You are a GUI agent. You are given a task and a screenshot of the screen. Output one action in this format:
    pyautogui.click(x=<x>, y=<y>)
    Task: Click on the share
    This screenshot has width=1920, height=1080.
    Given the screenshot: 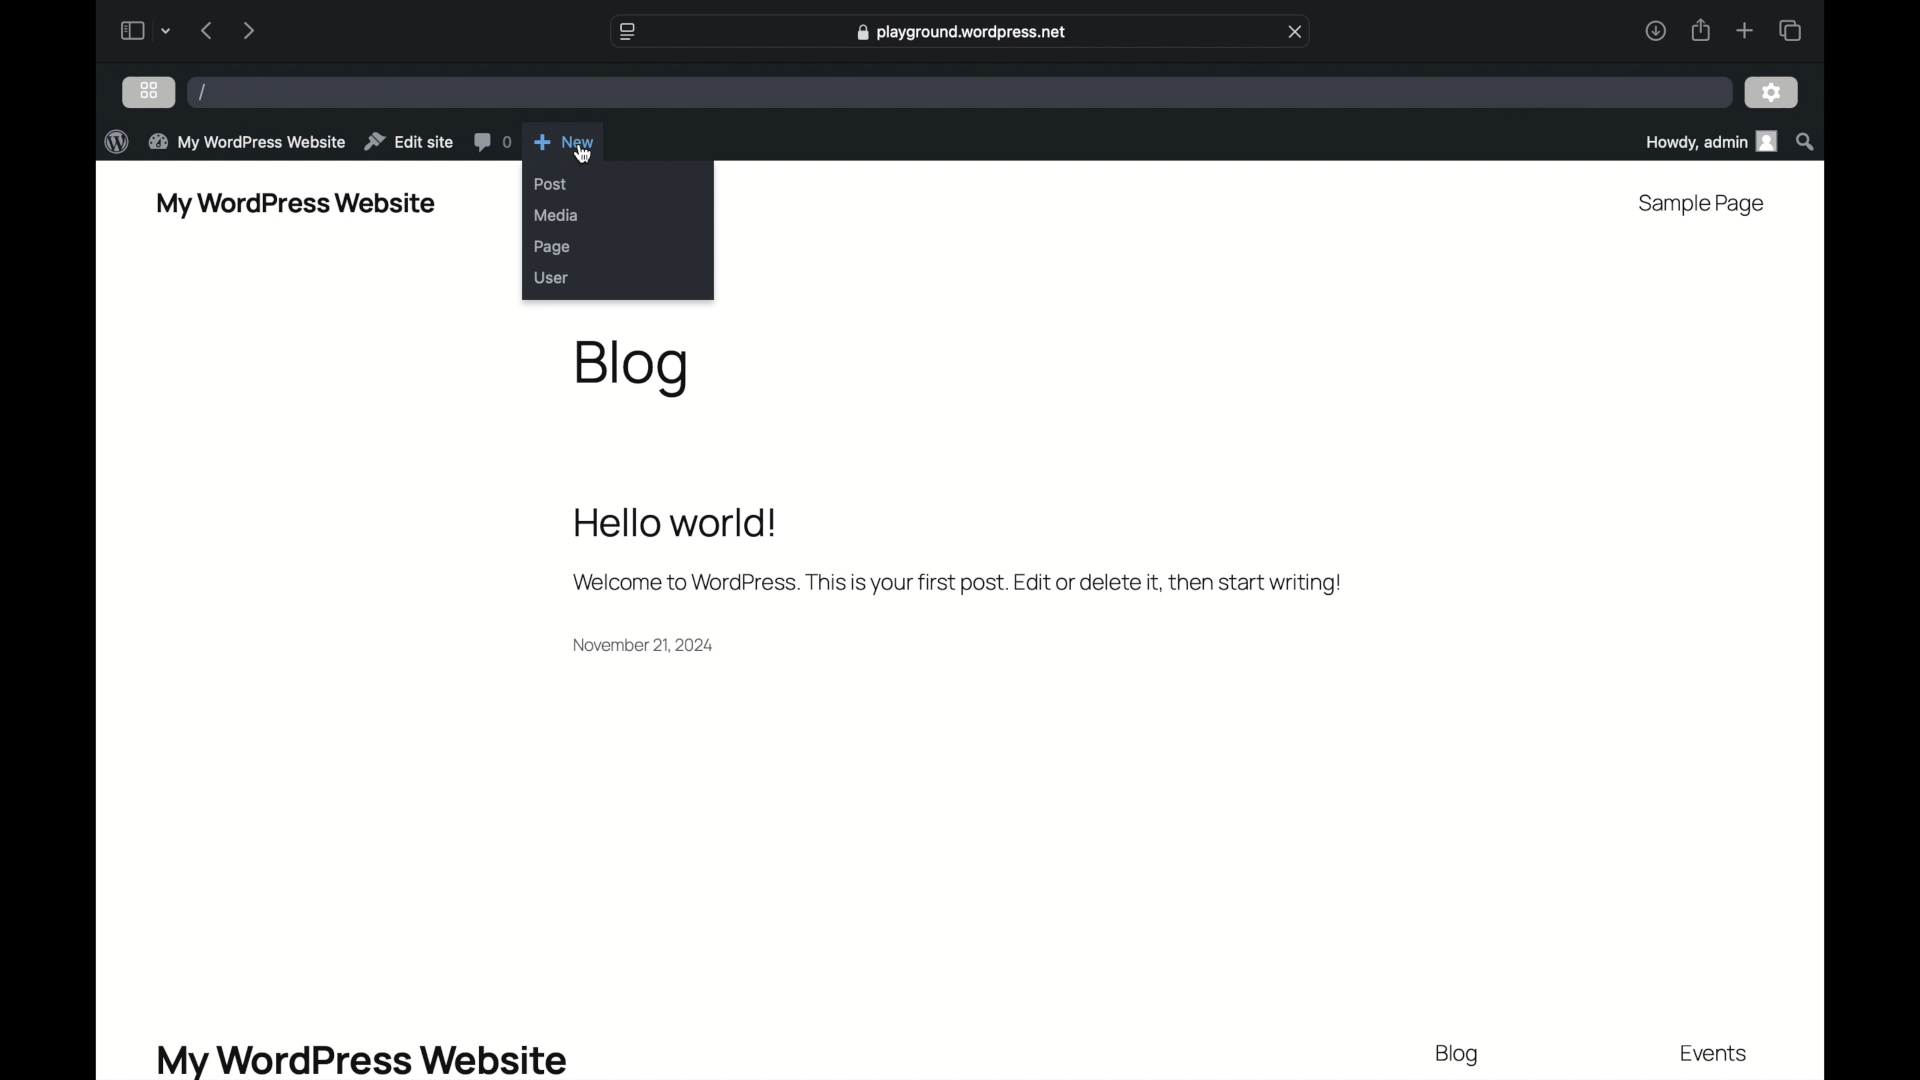 What is the action you would take?
    pyautogui.click(x=1699, y=30)
    